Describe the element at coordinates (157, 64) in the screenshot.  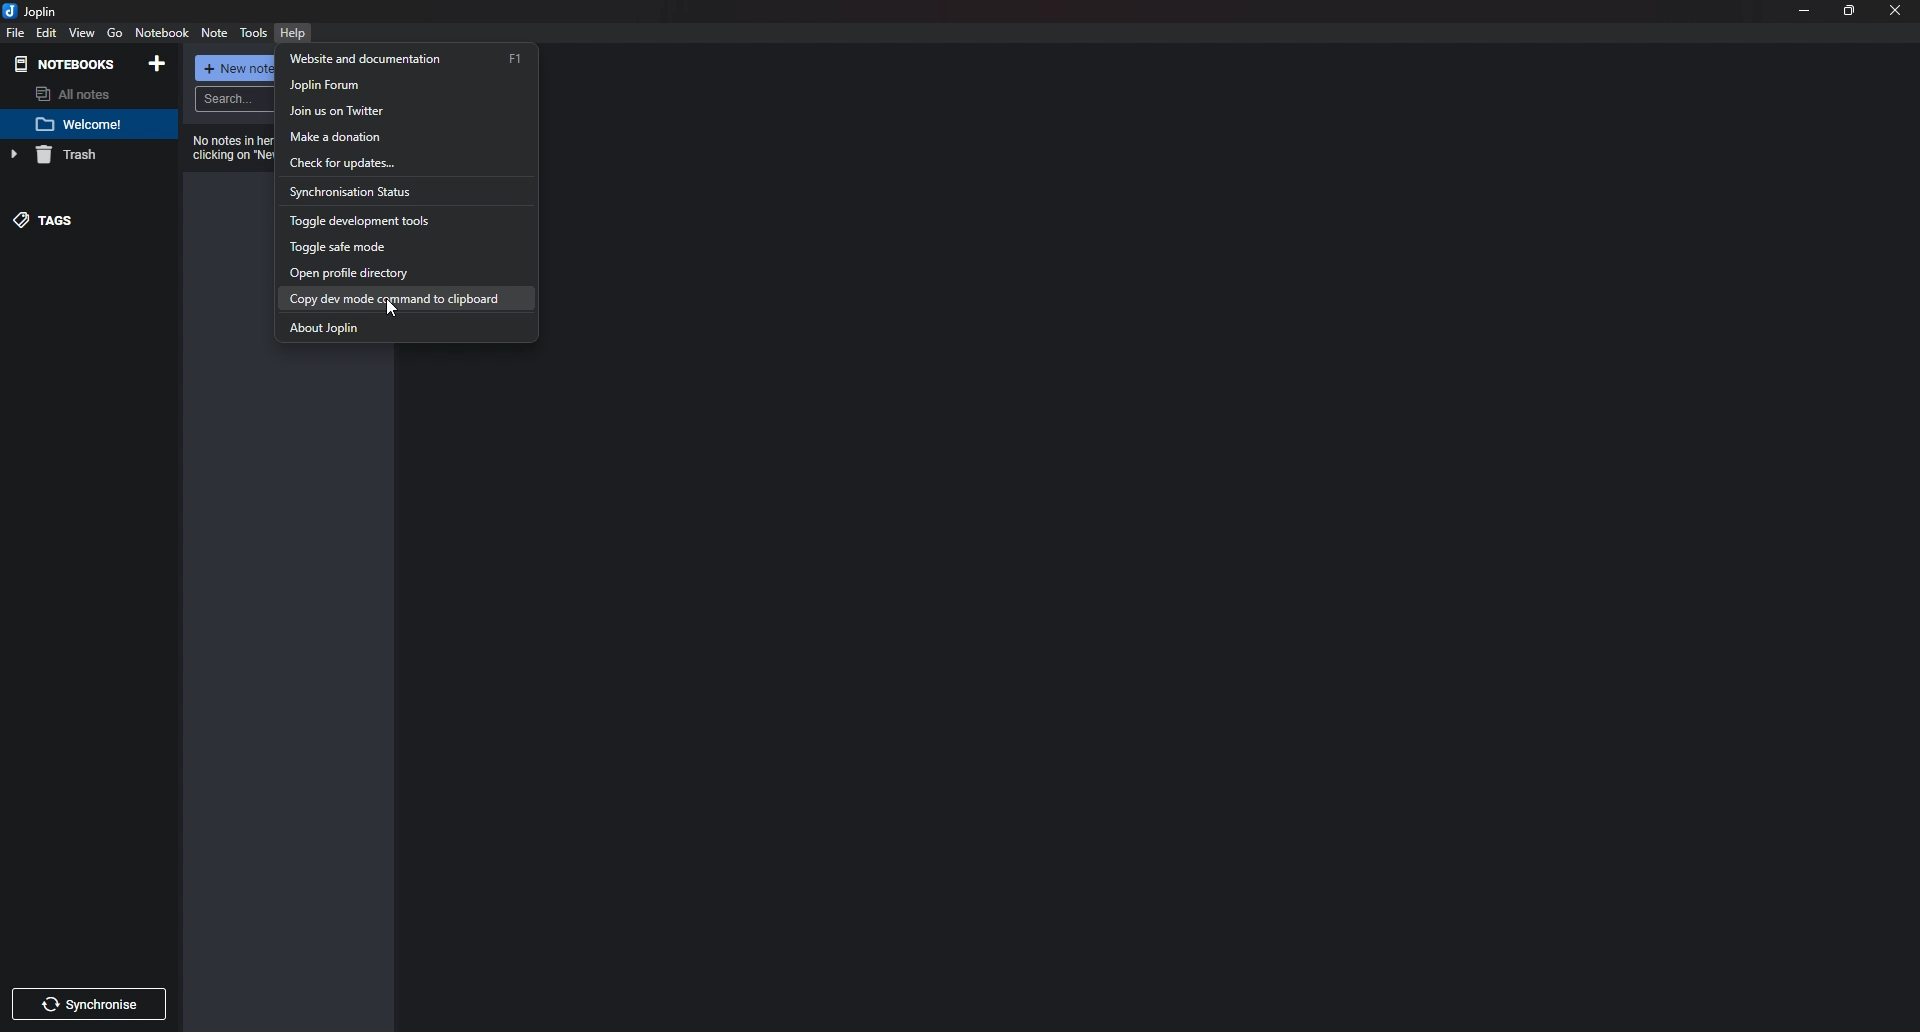
I see `Add notebooks` at that location.